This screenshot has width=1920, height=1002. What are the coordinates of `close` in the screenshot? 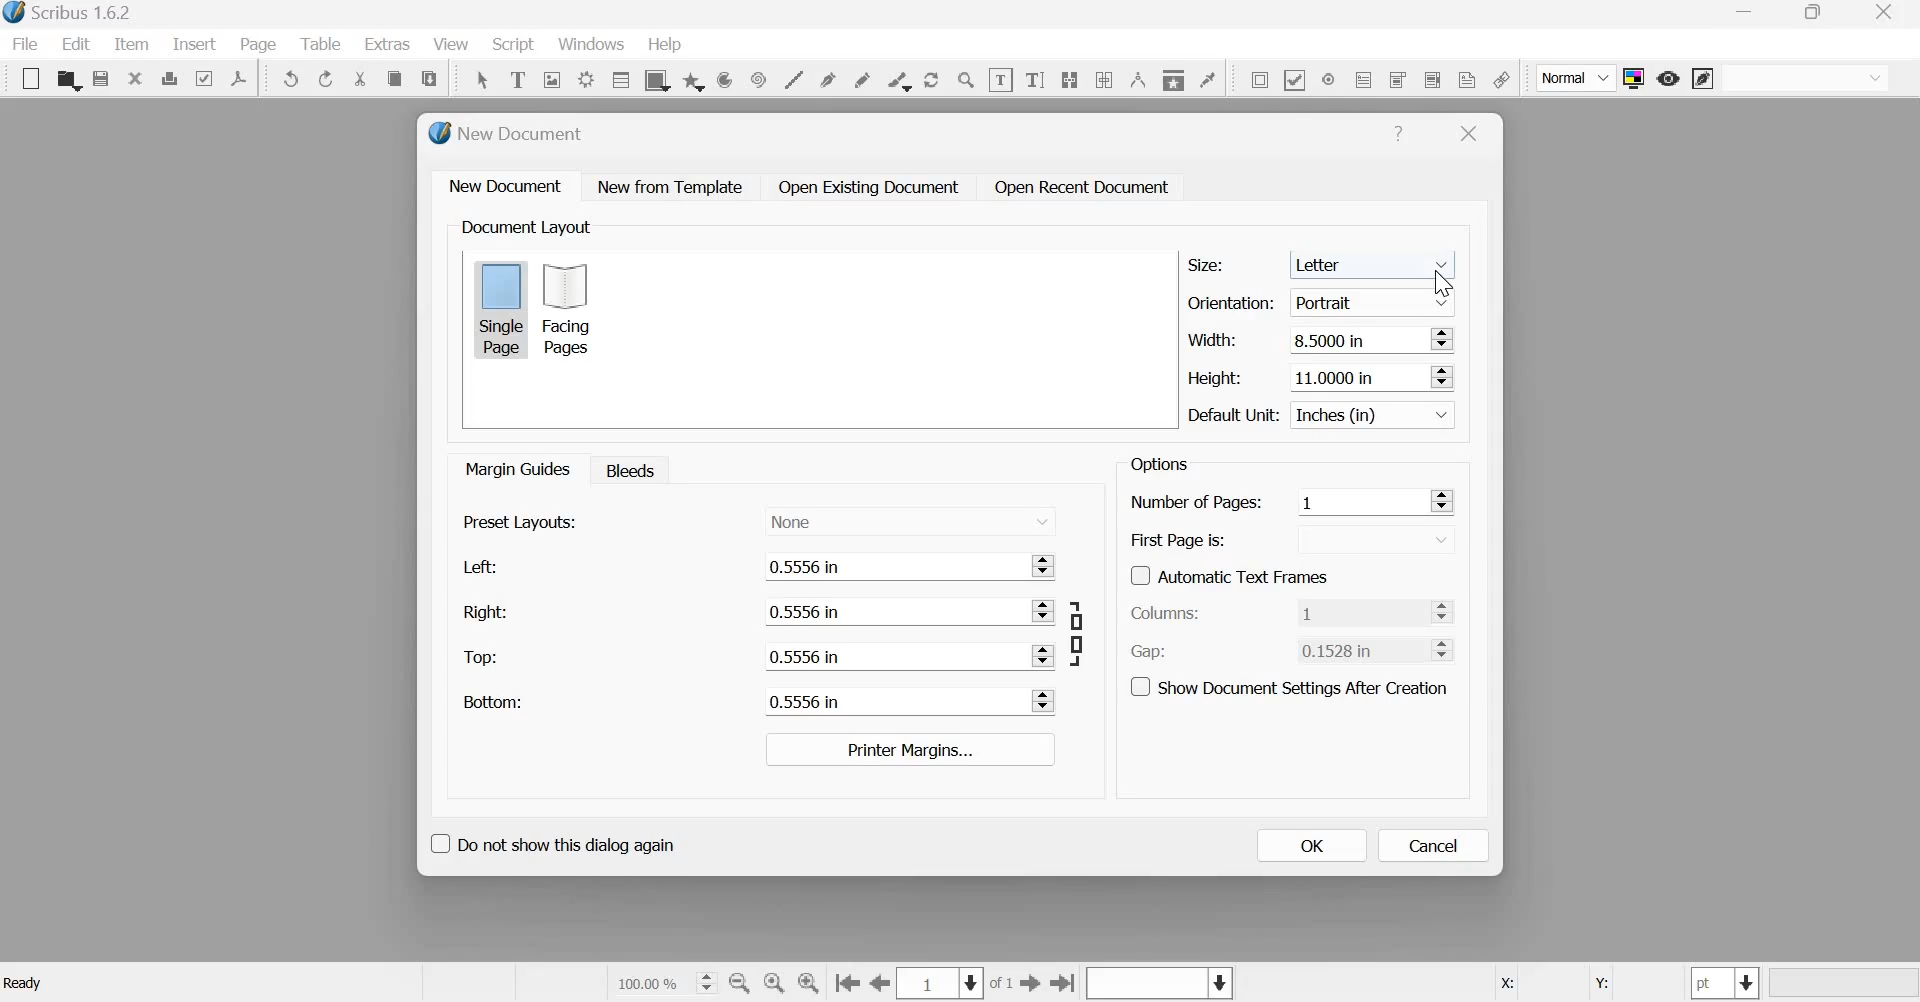 It's located at (135, 77).